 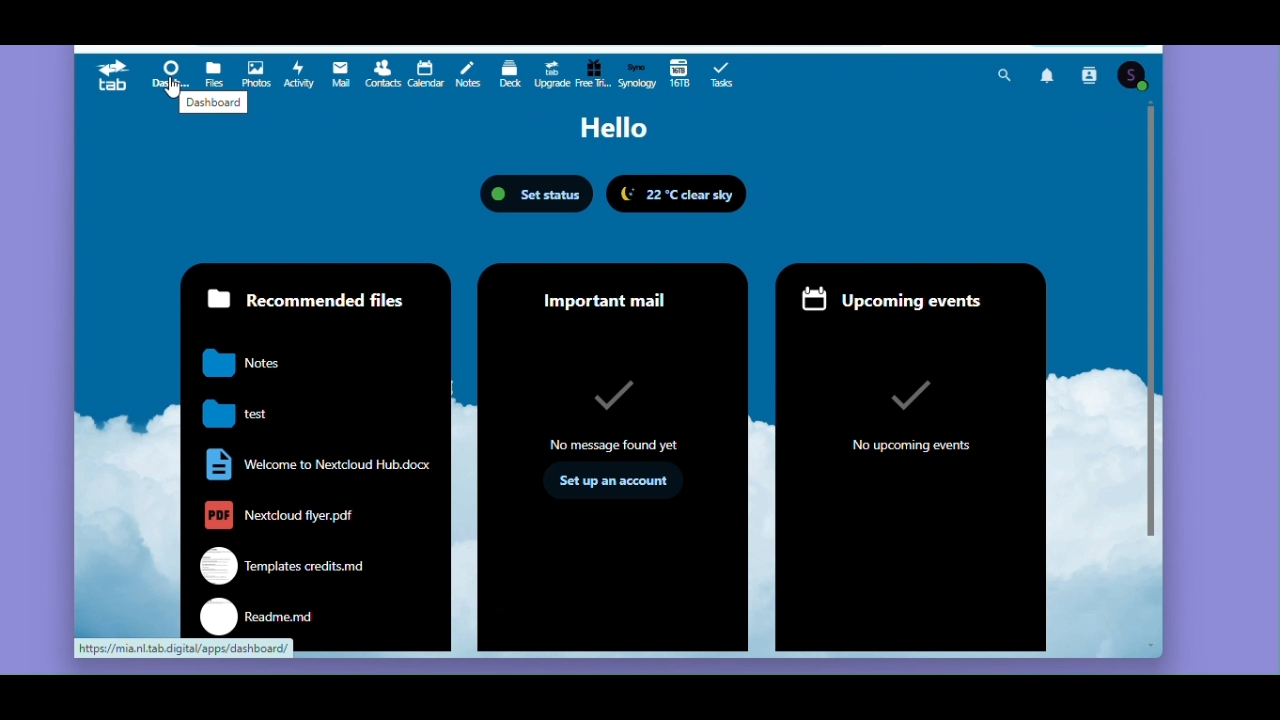 What do you see at coordinates (466, 75) in the screenshot?
I see `Notes` at bounding box center [466, 75].